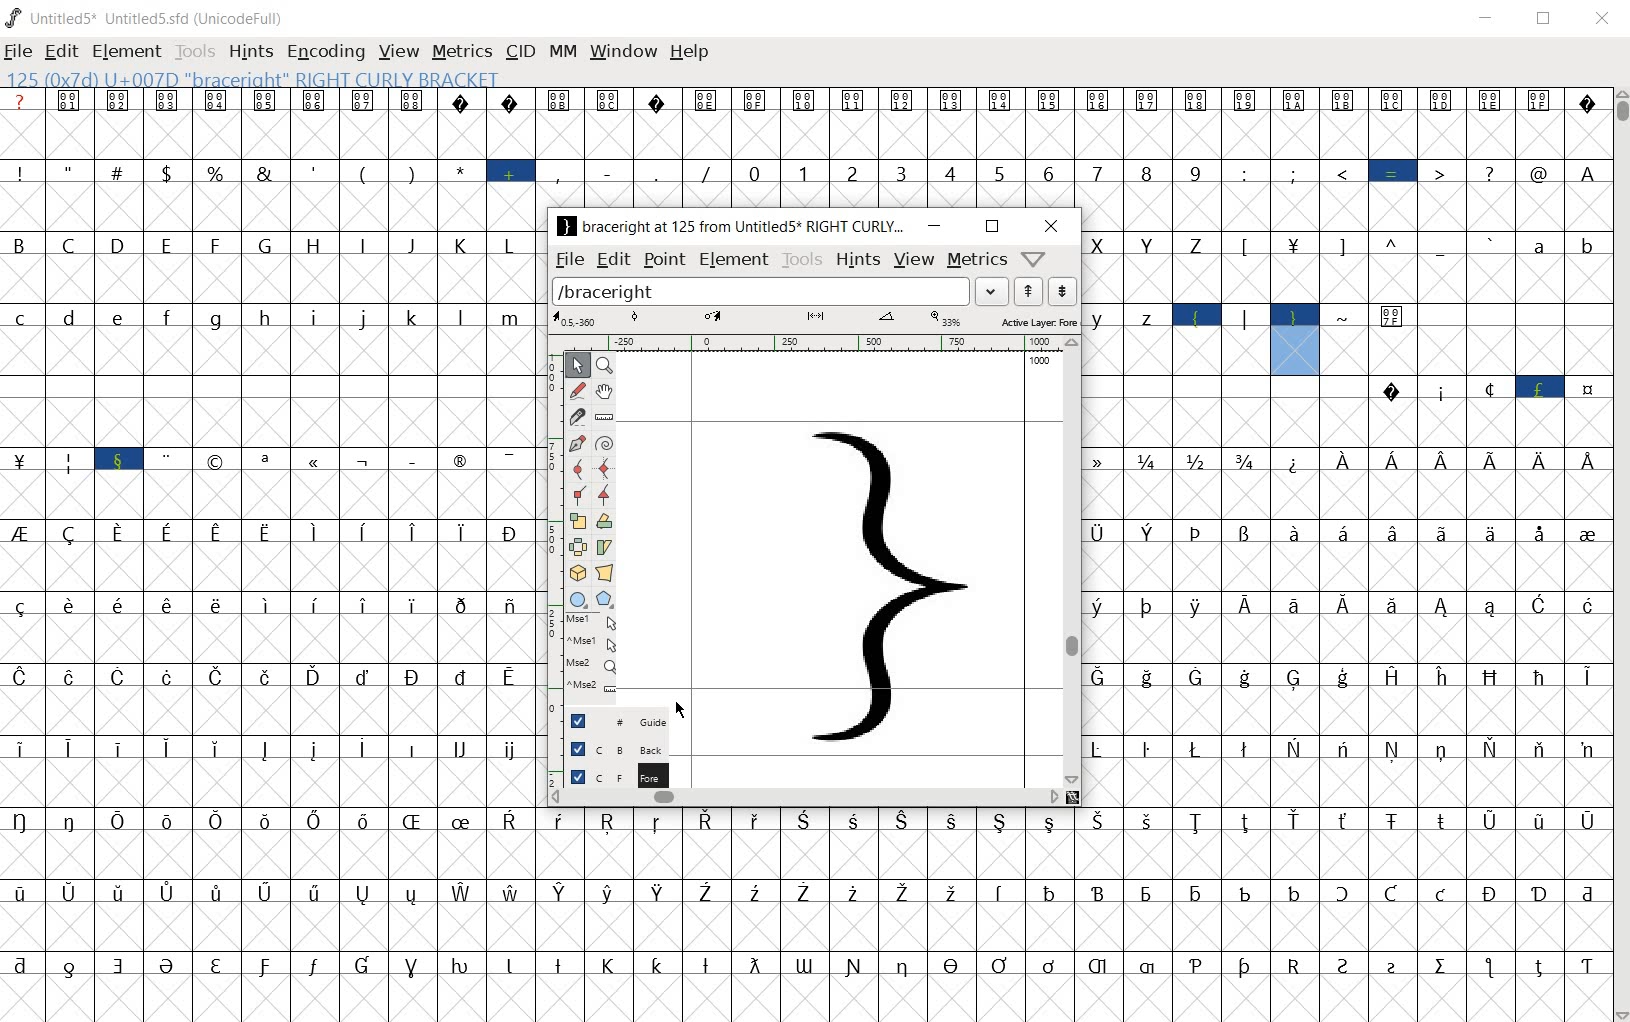 This screenshot has height=1022, width=1630. What do you see at coordinates (913, 261) in the screenshot?
I see `view` at bounding box center [913, 261].